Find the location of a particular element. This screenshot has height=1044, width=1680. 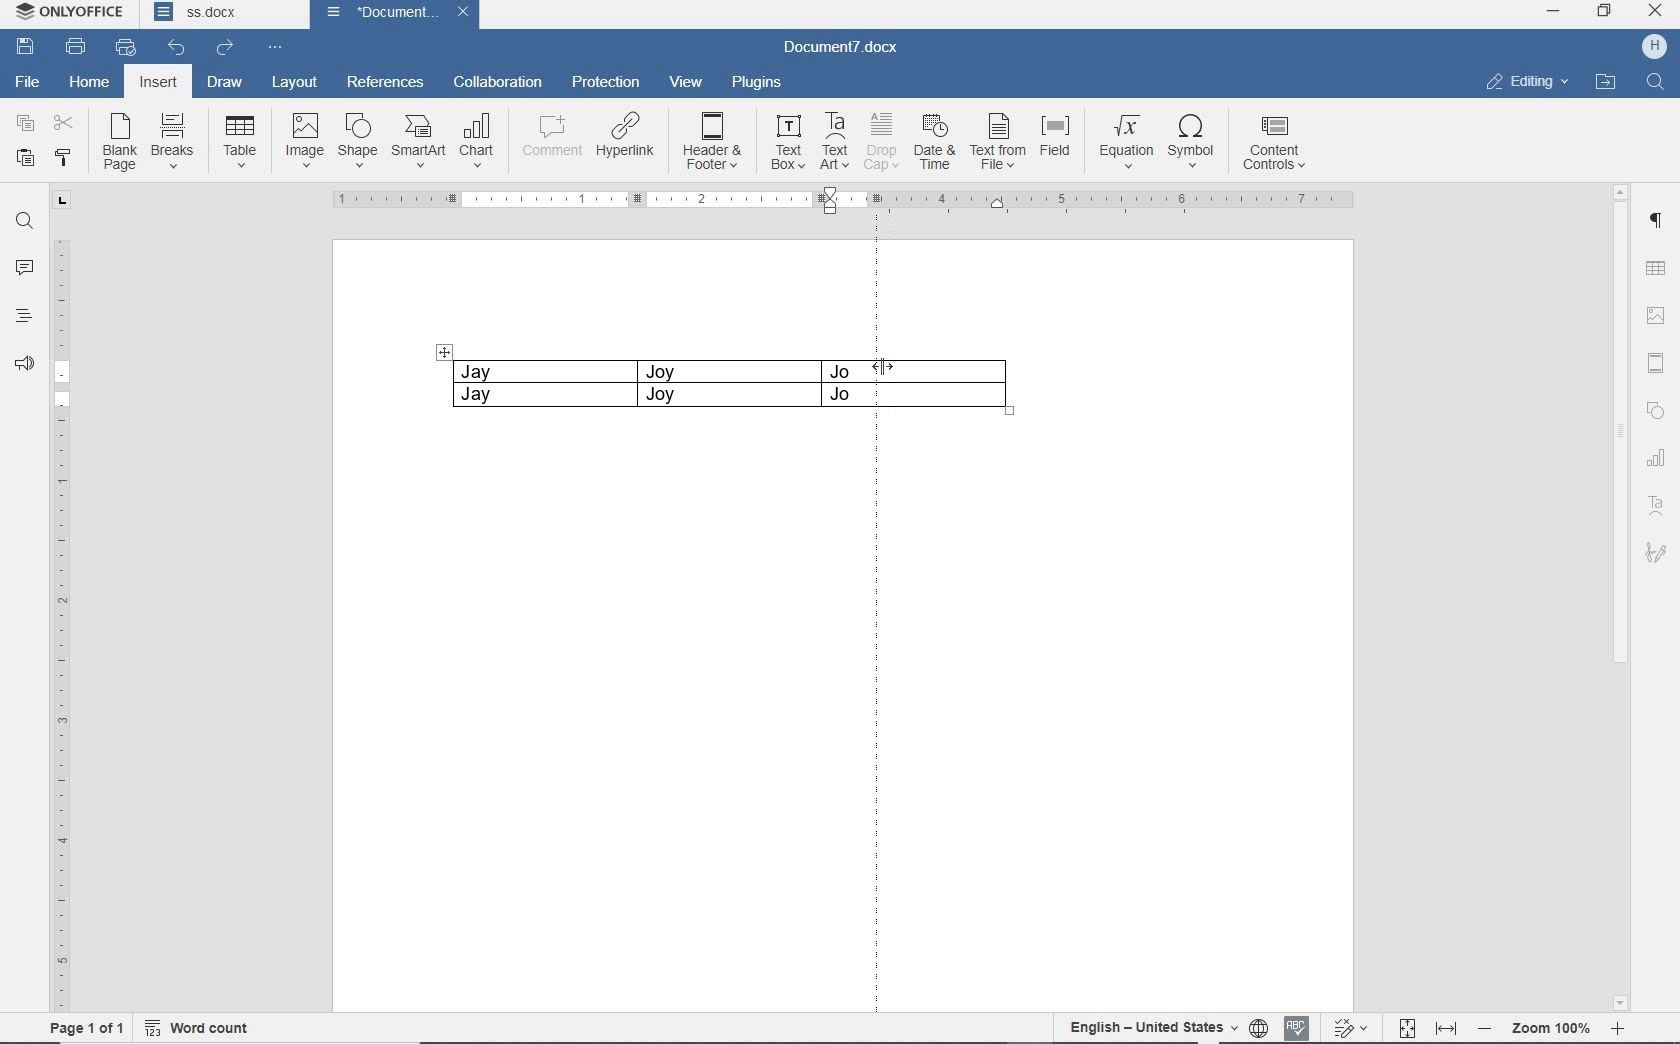

IMAGE is located at coordinates (1656, 318).